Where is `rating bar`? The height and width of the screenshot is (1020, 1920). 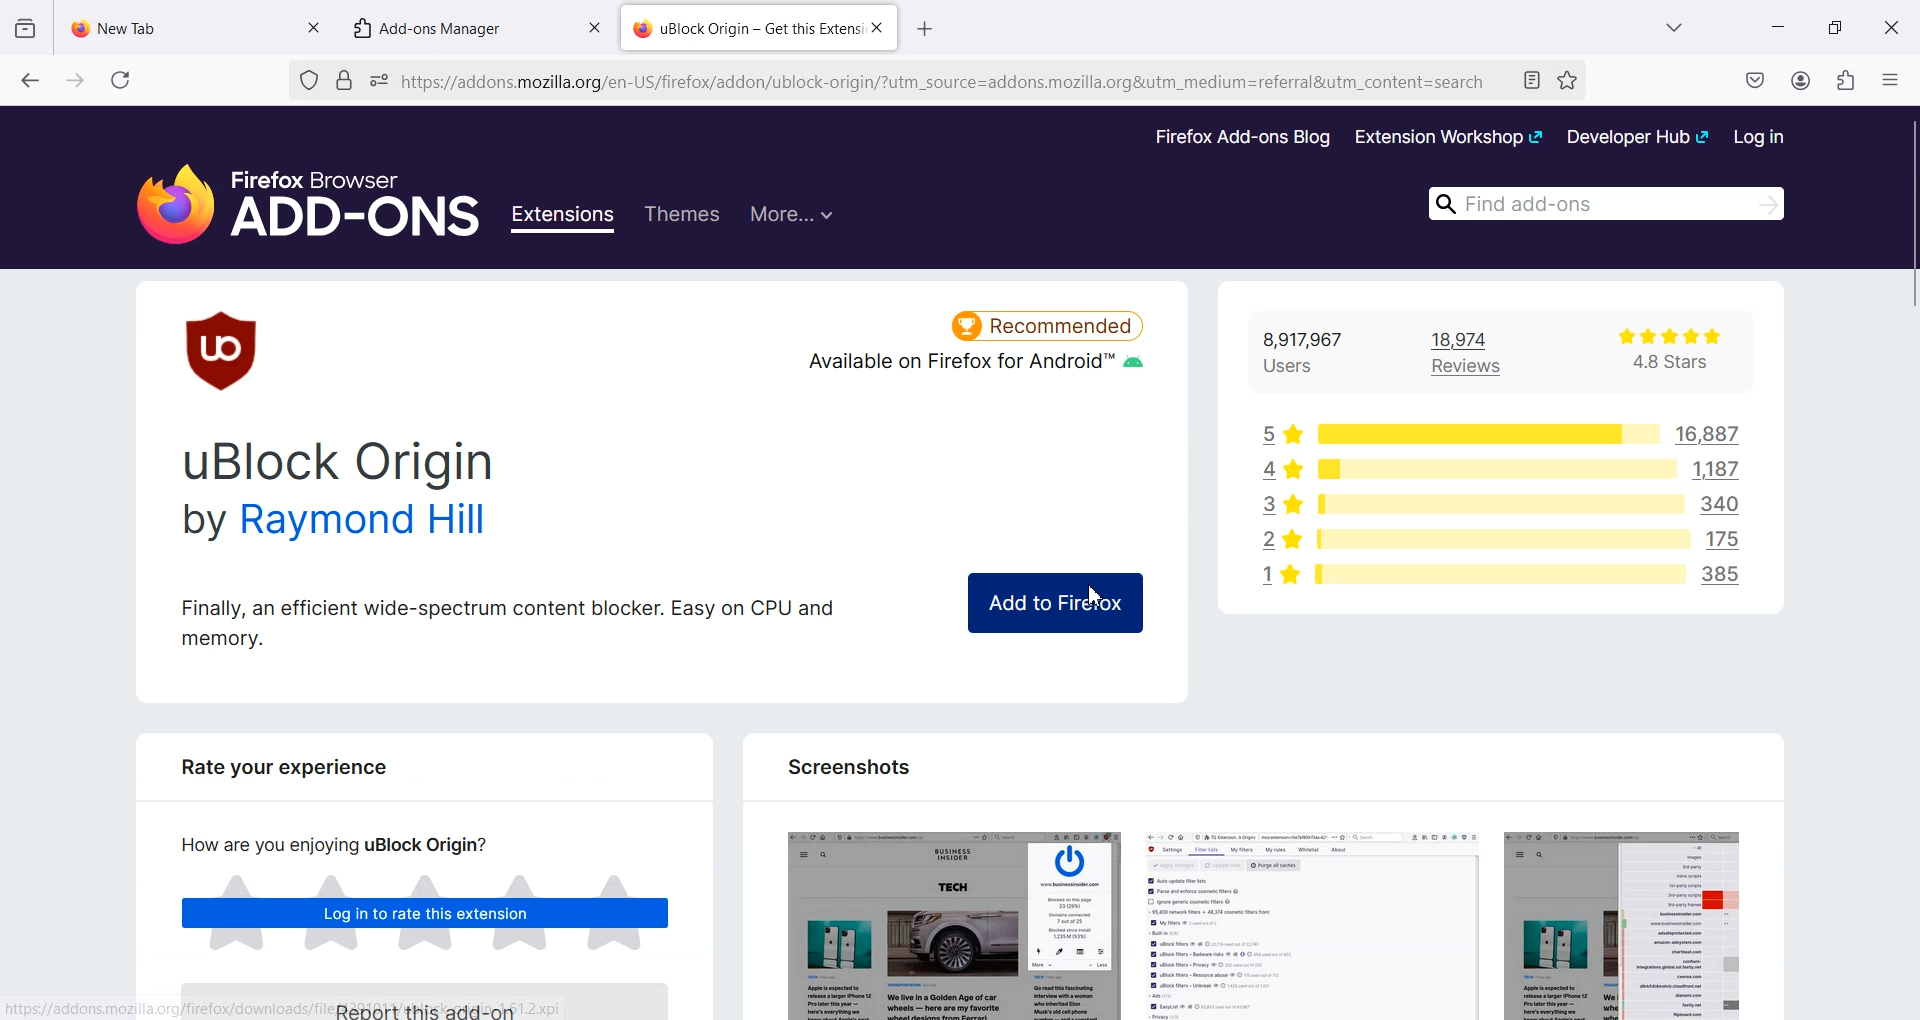
rating bar is located at coordinates (1495, 506).